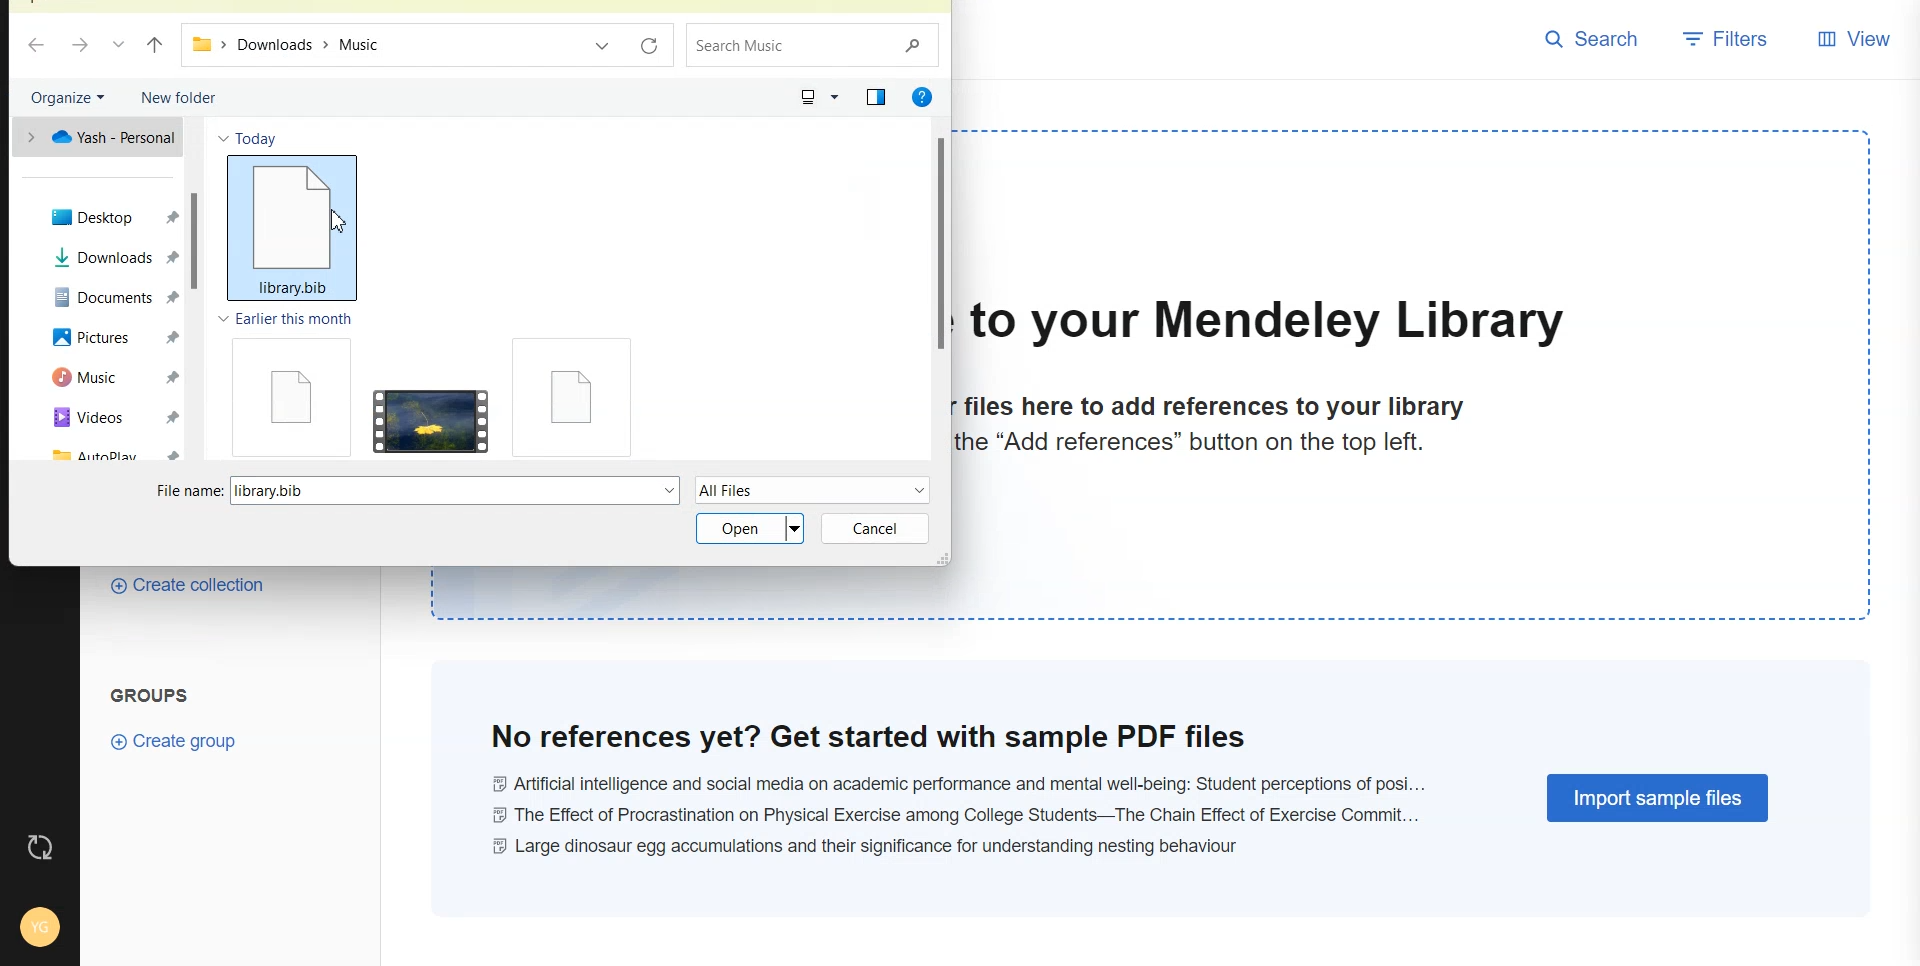  What do you see at coordinates (286, 398) in the screenshot?
I see `File` at bounding box center [286, 398].